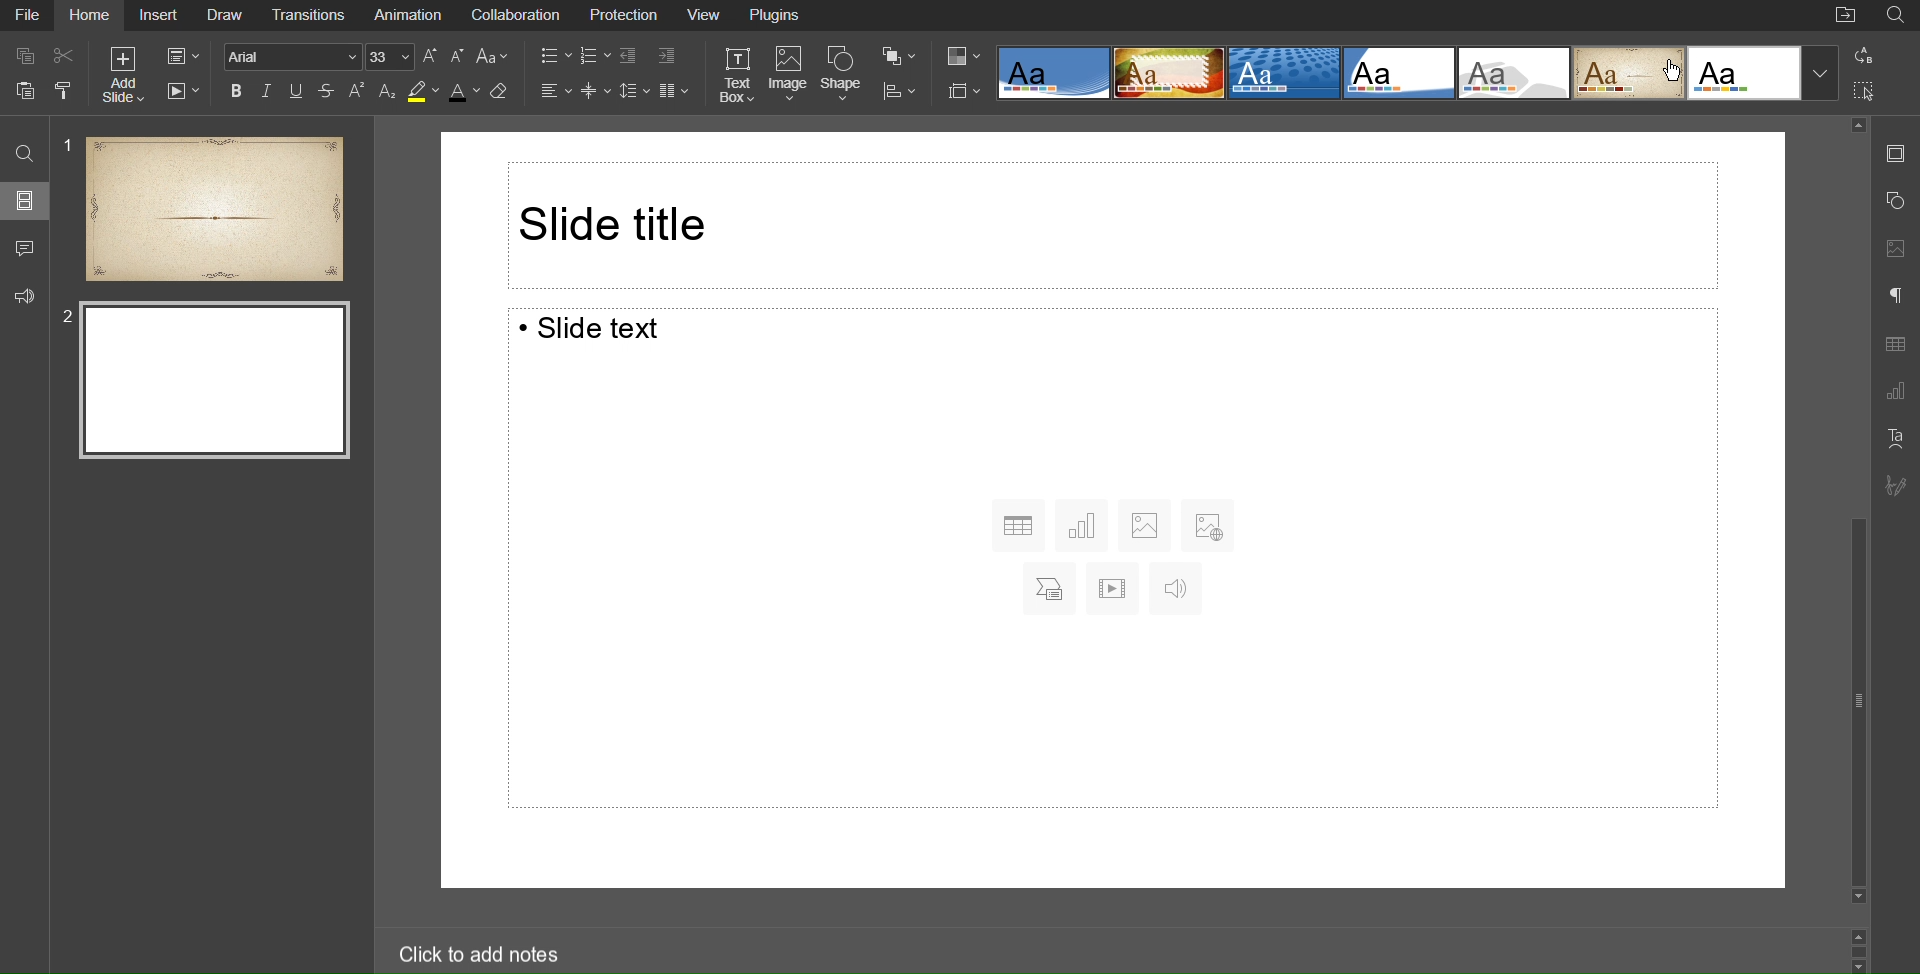 This screenshot has height=974, width=1920. What do you see at coordinates (461, 91) in the screenshot?
I see `Text Color` at bounding box center [461, 91].